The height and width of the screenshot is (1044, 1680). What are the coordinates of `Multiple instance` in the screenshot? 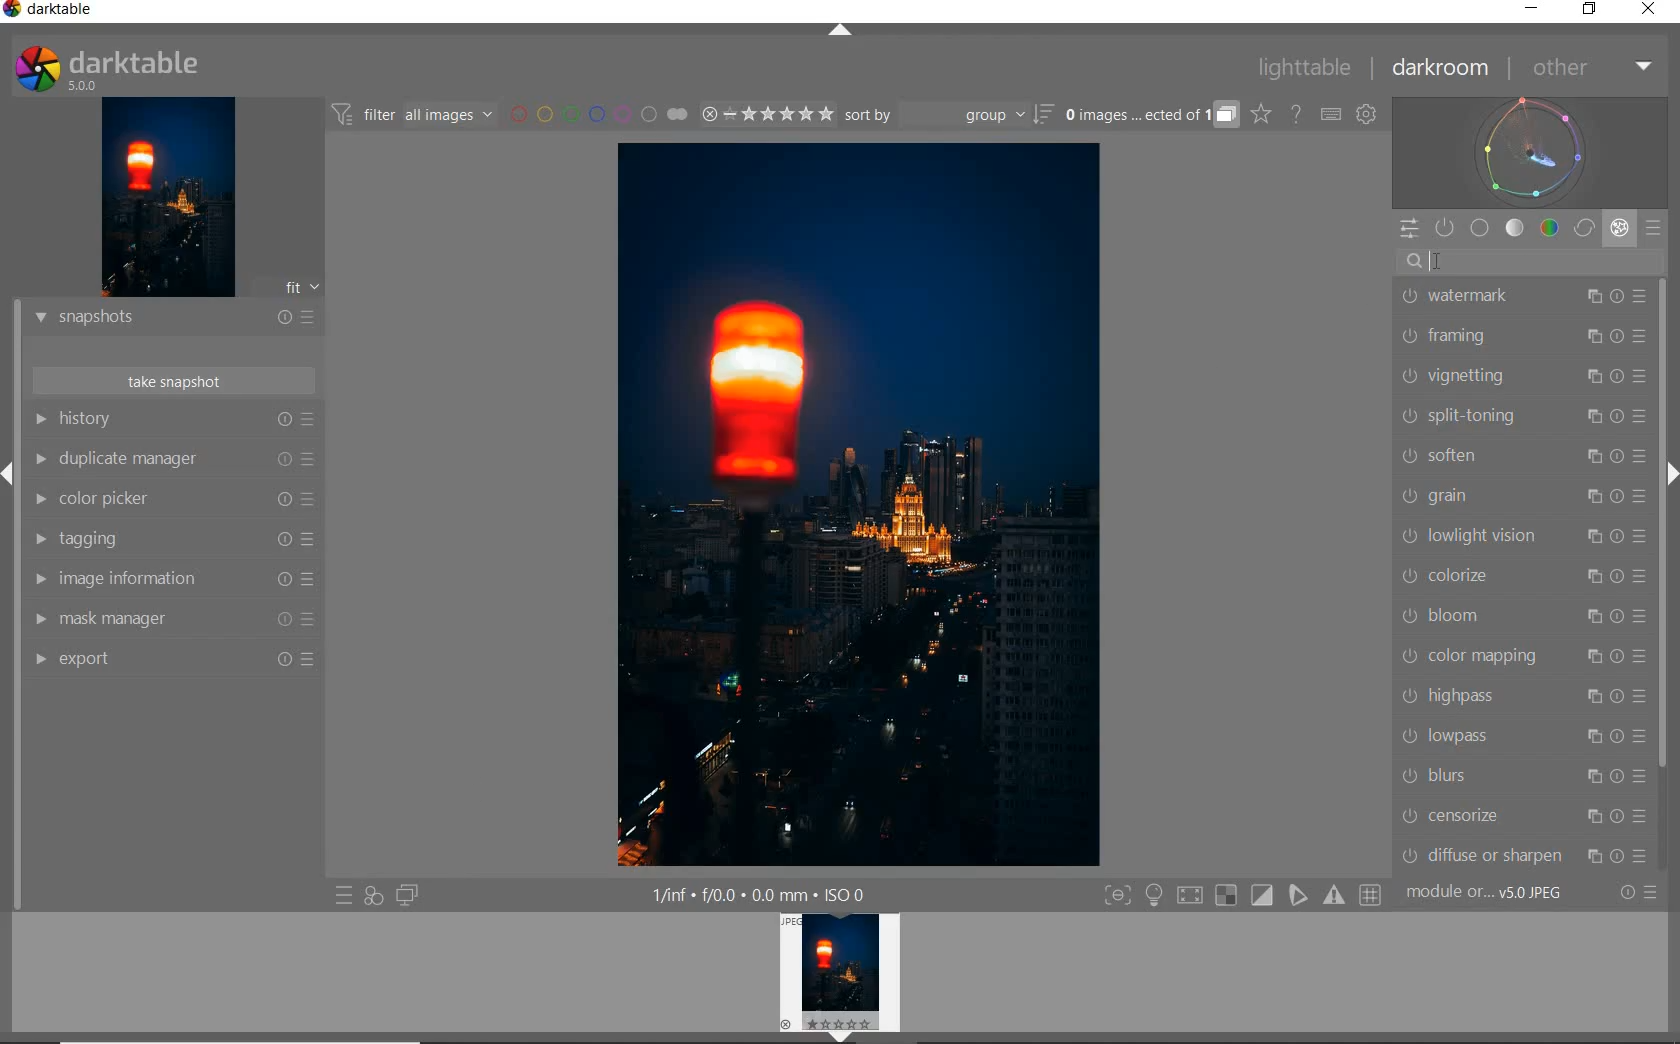 It's located at (1585, 416).